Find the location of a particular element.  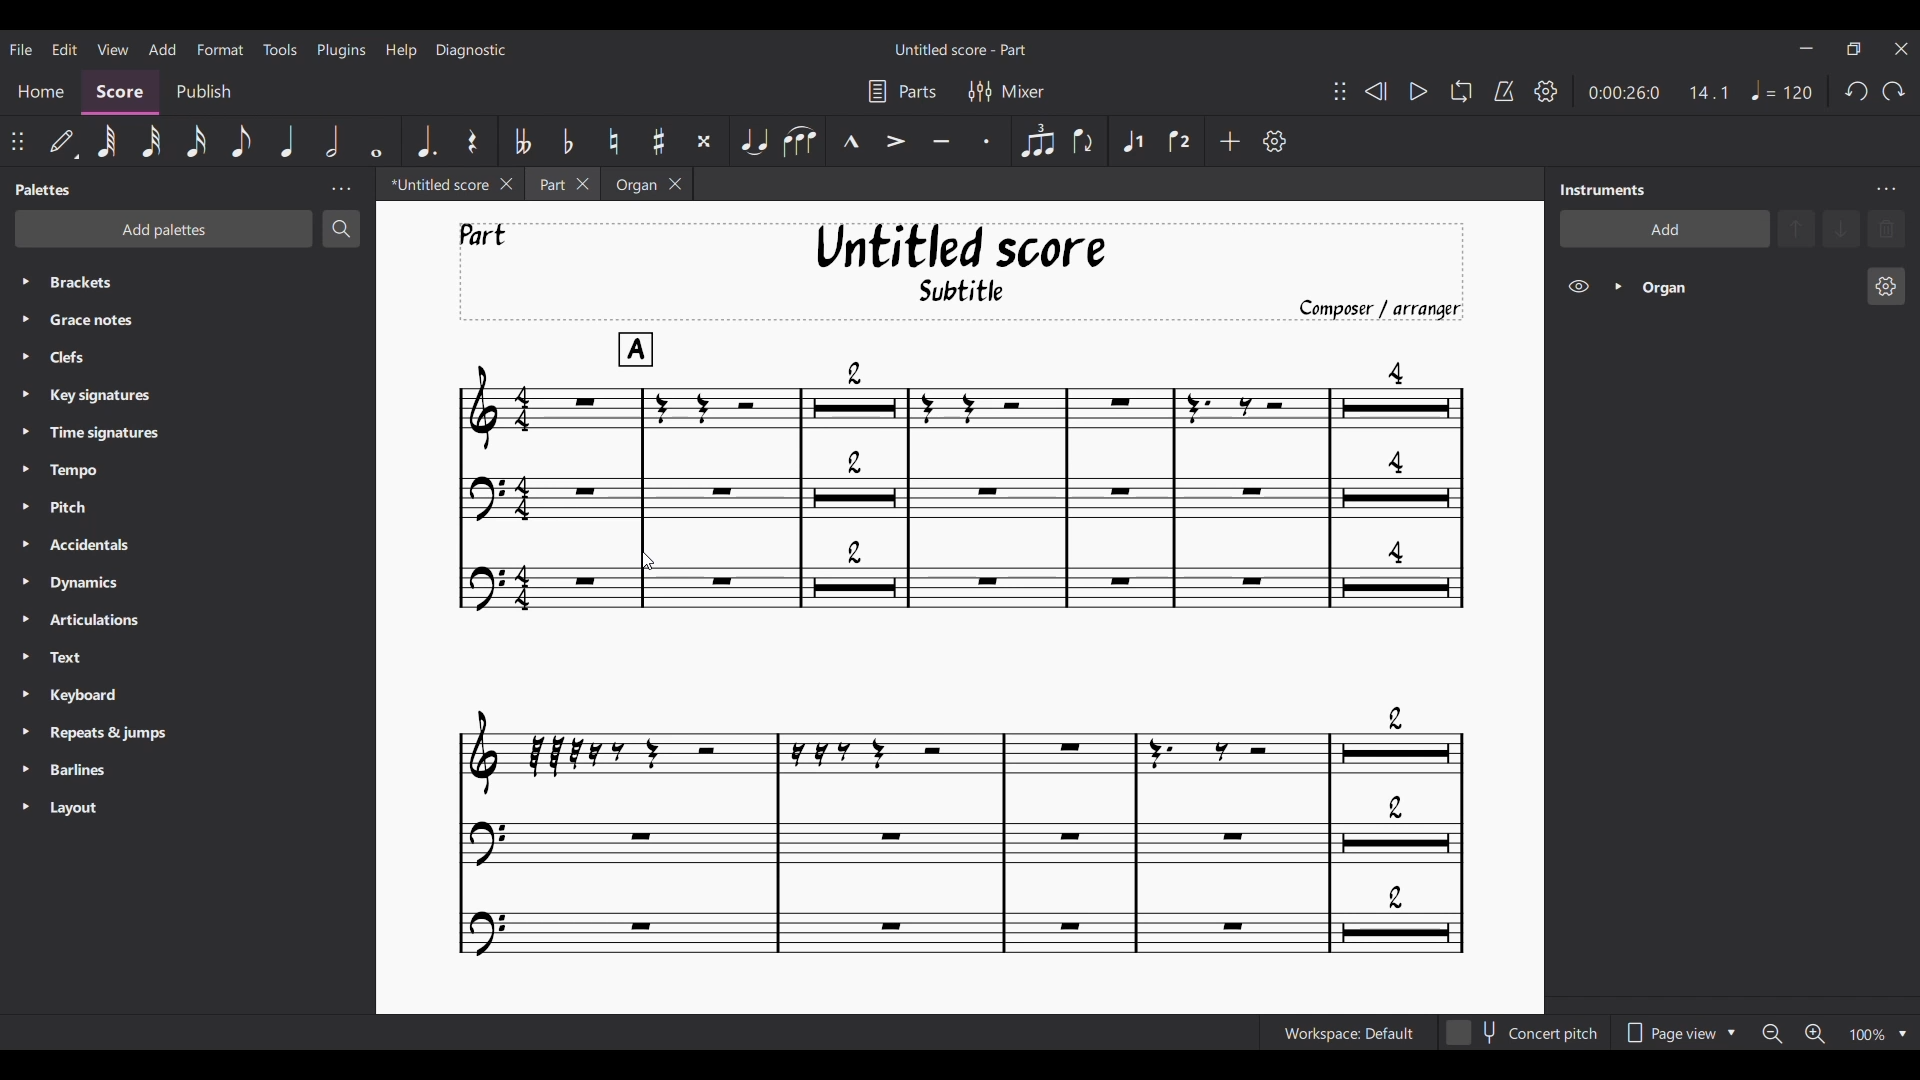

Voice 1 is located at coordinates (1132, 140).